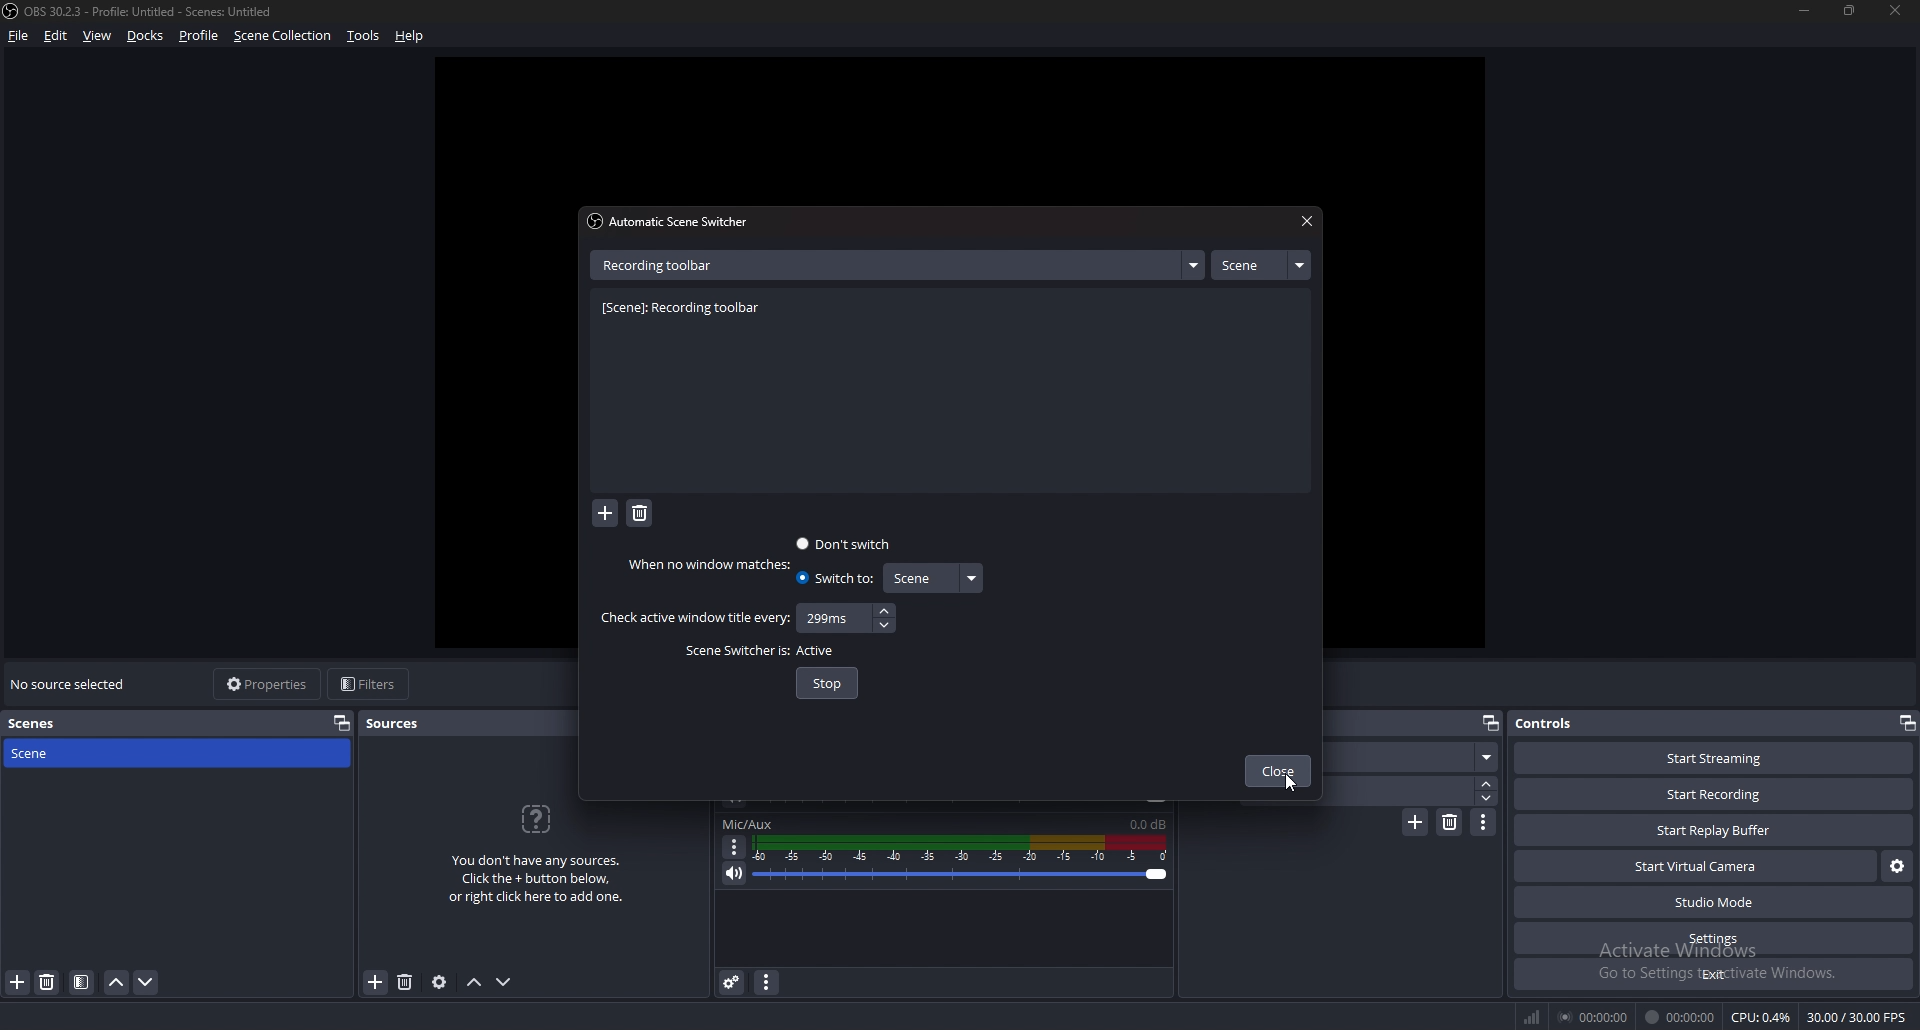 The width and height of the screenshot is (1920, 1030). I want to click on add, so click(606, 515).